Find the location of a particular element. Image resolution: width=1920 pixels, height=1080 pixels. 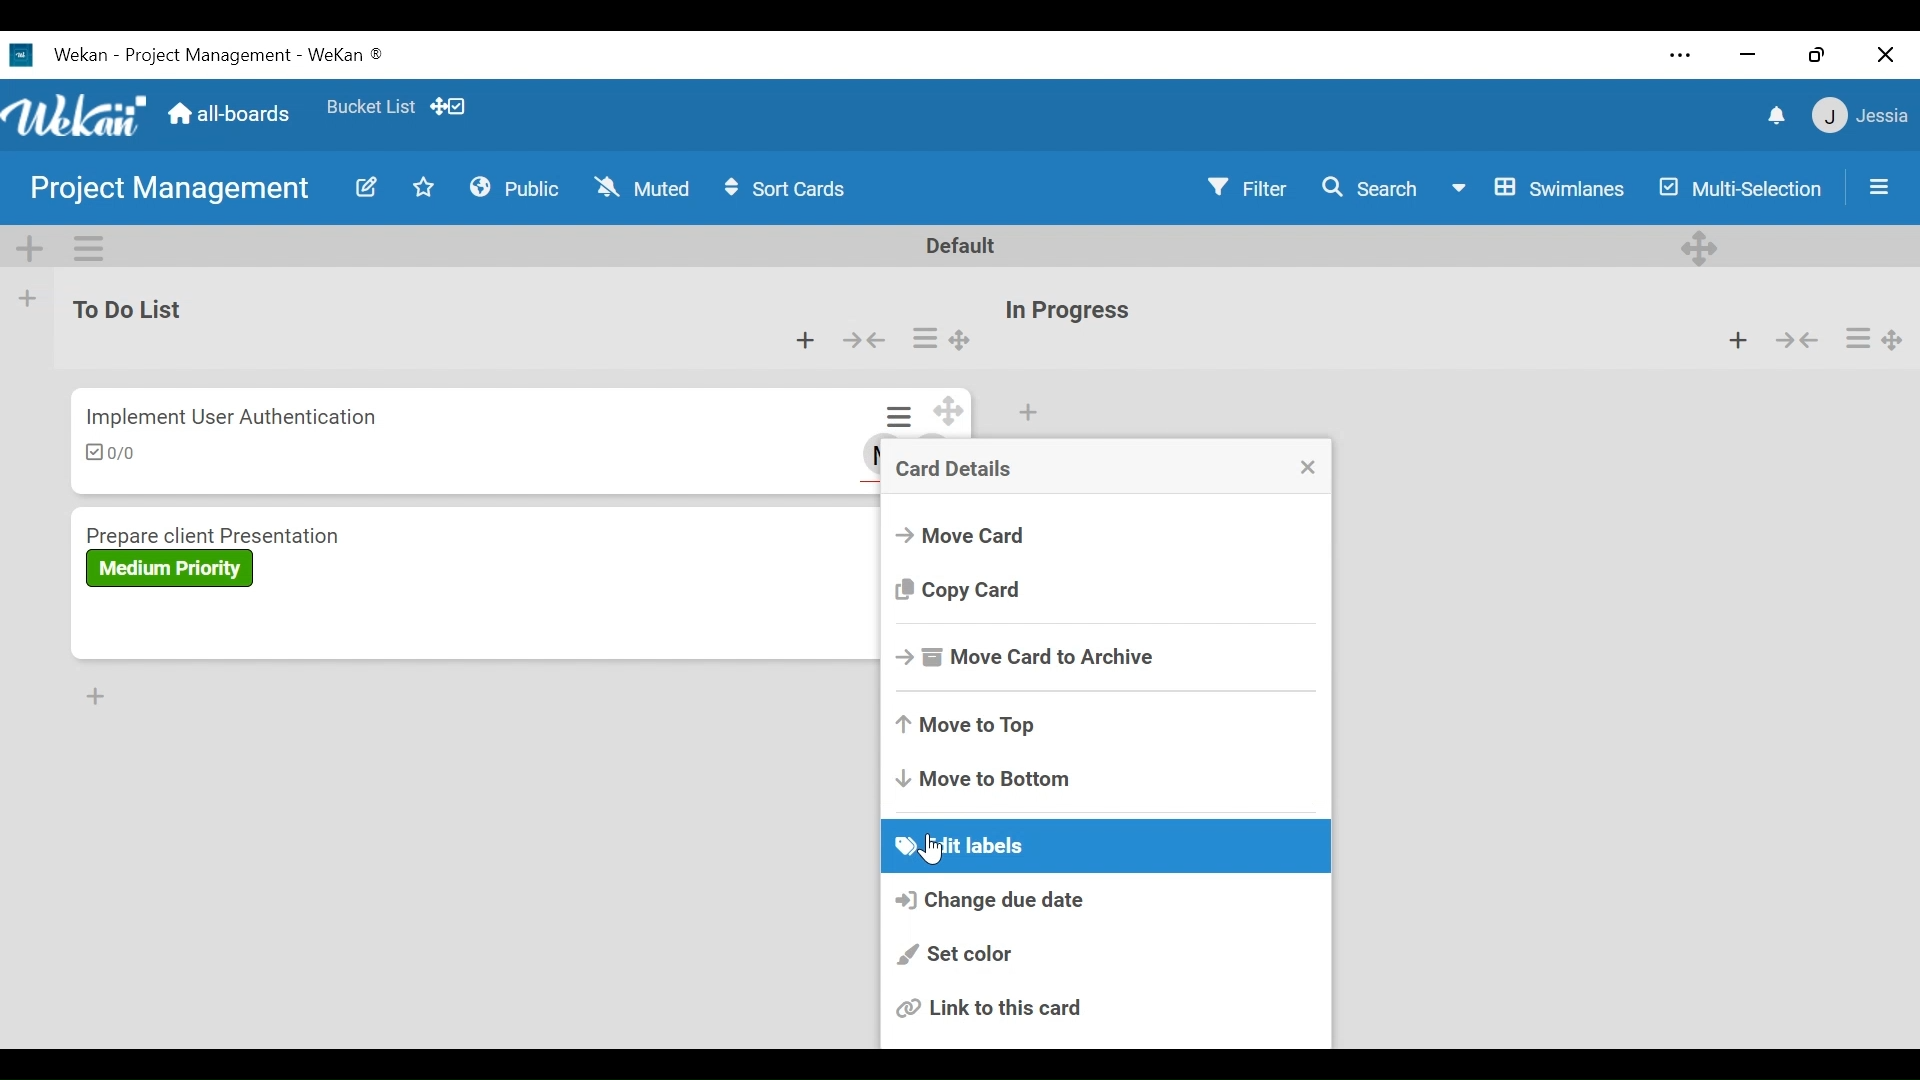

Add card to top of the list is located at coordinates (1027, 413).